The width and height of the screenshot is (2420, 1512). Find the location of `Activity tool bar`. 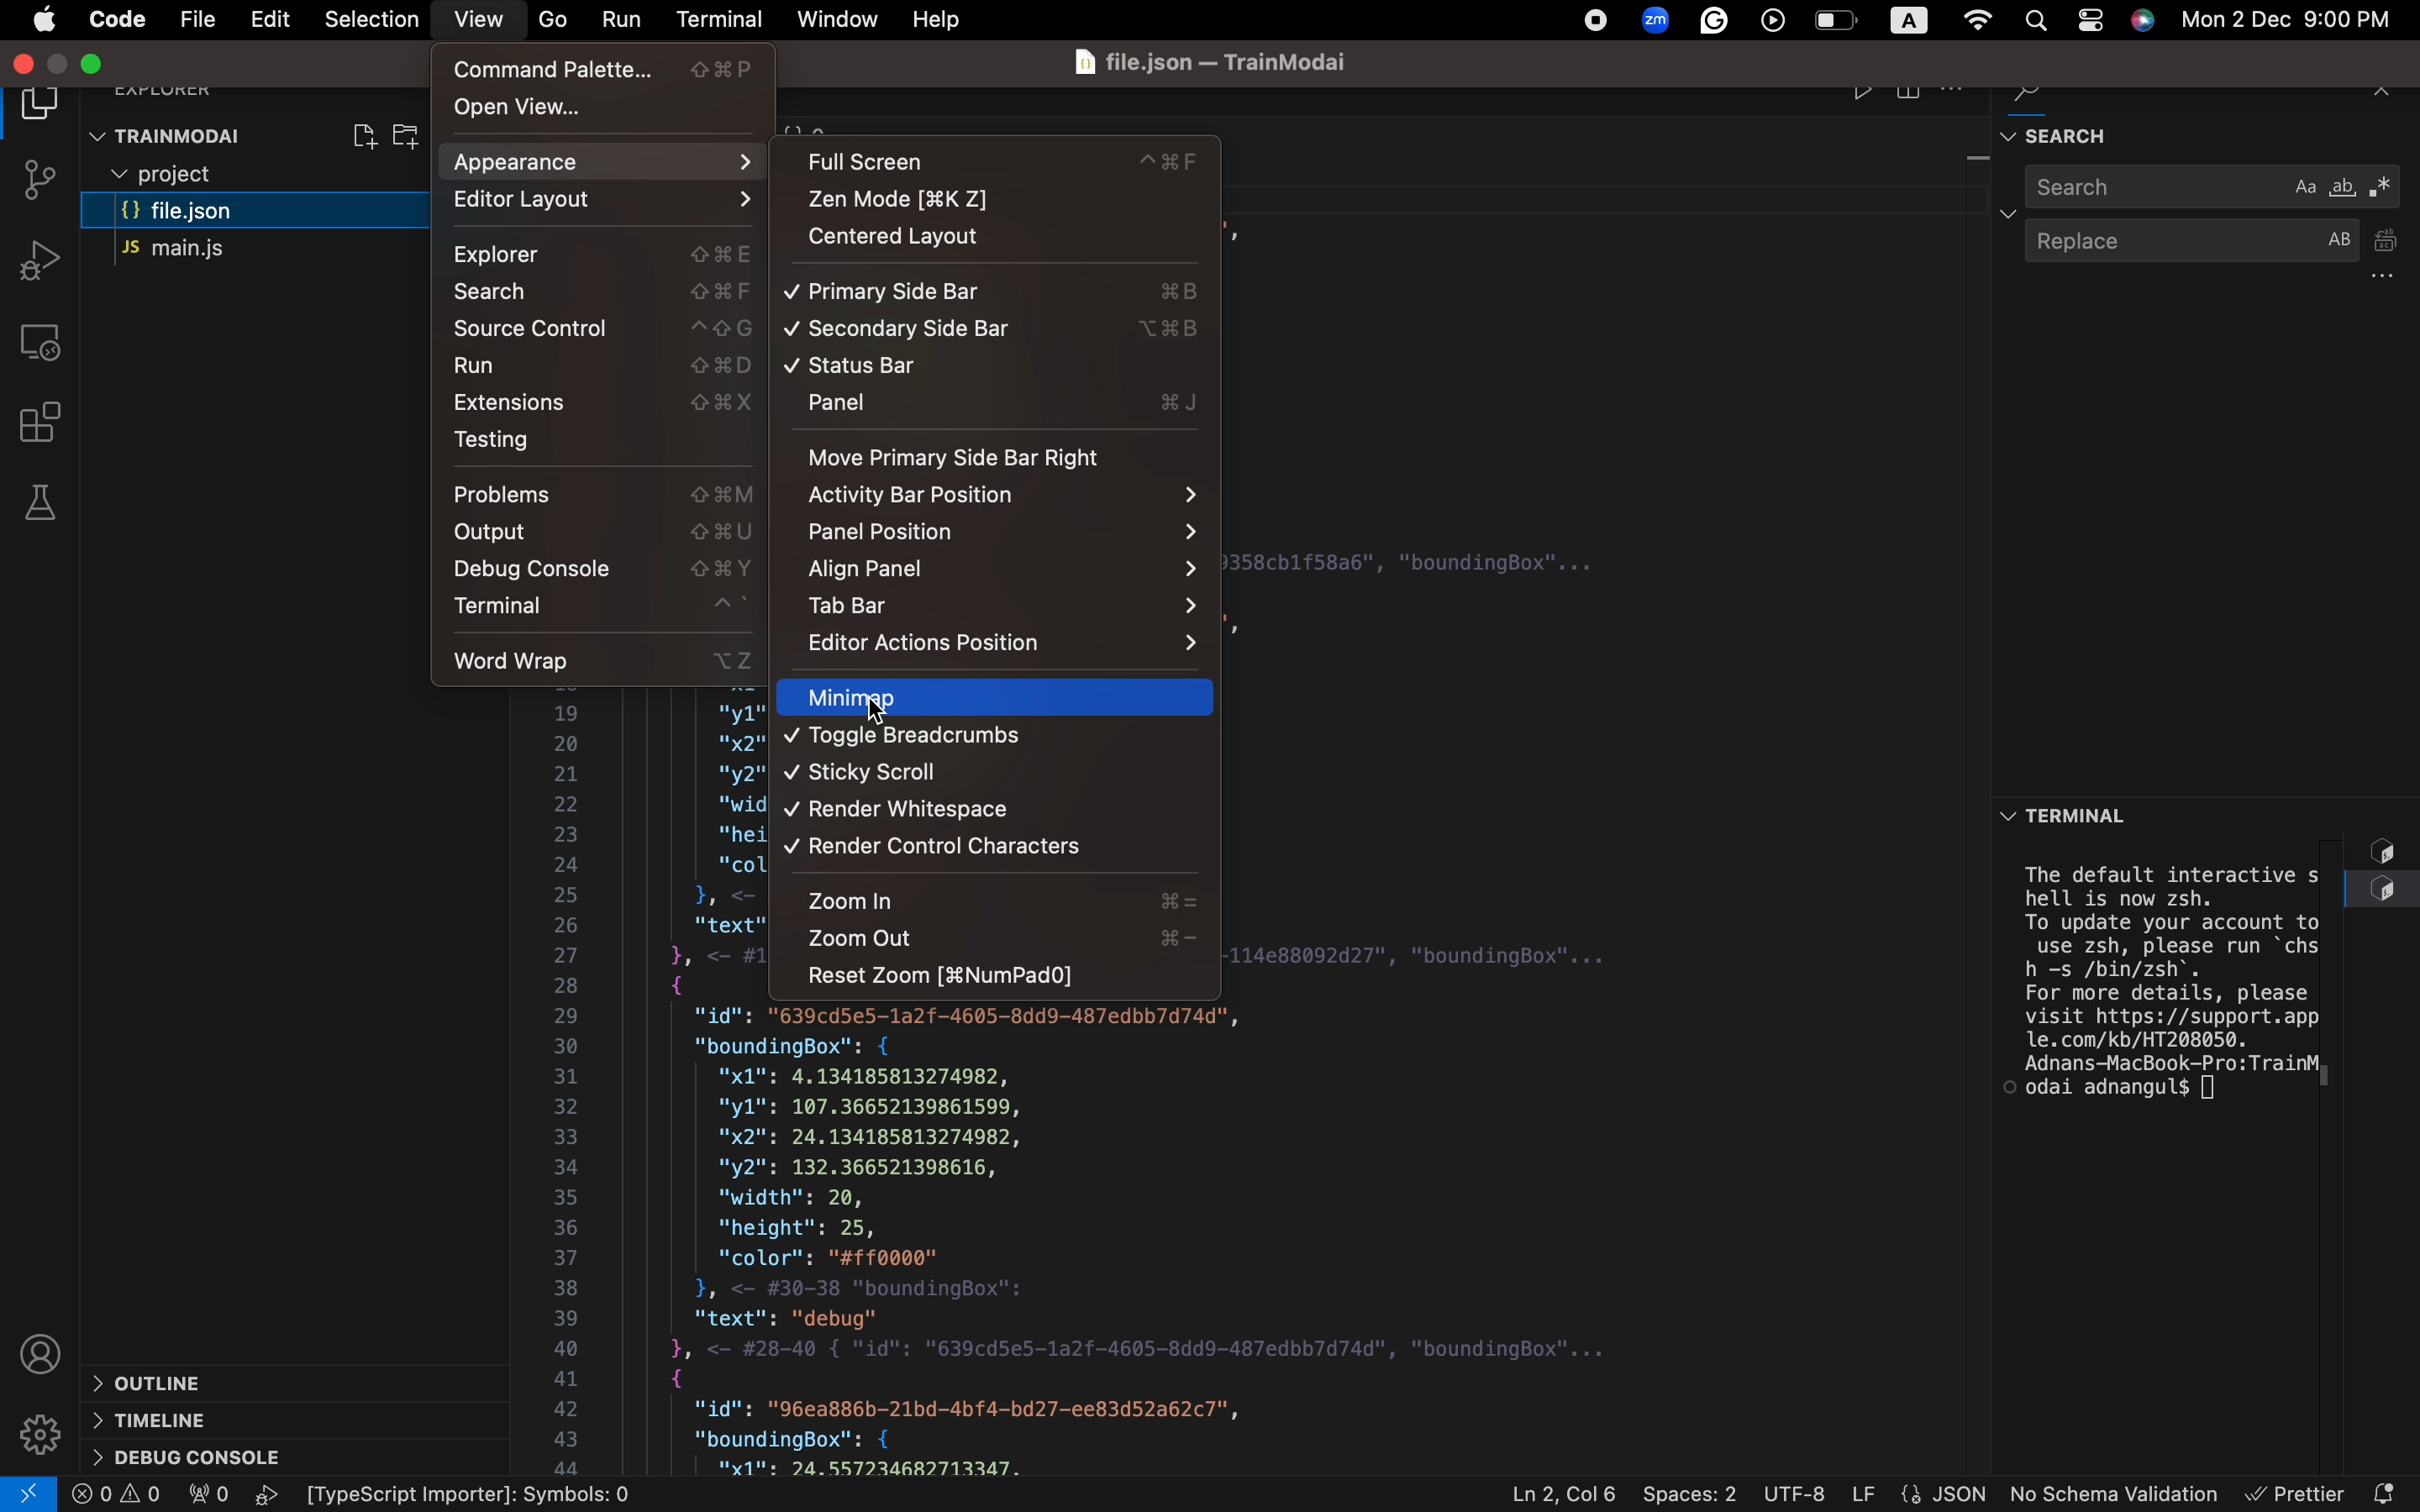

Activity tool bar is located at coordinates (996, 495).